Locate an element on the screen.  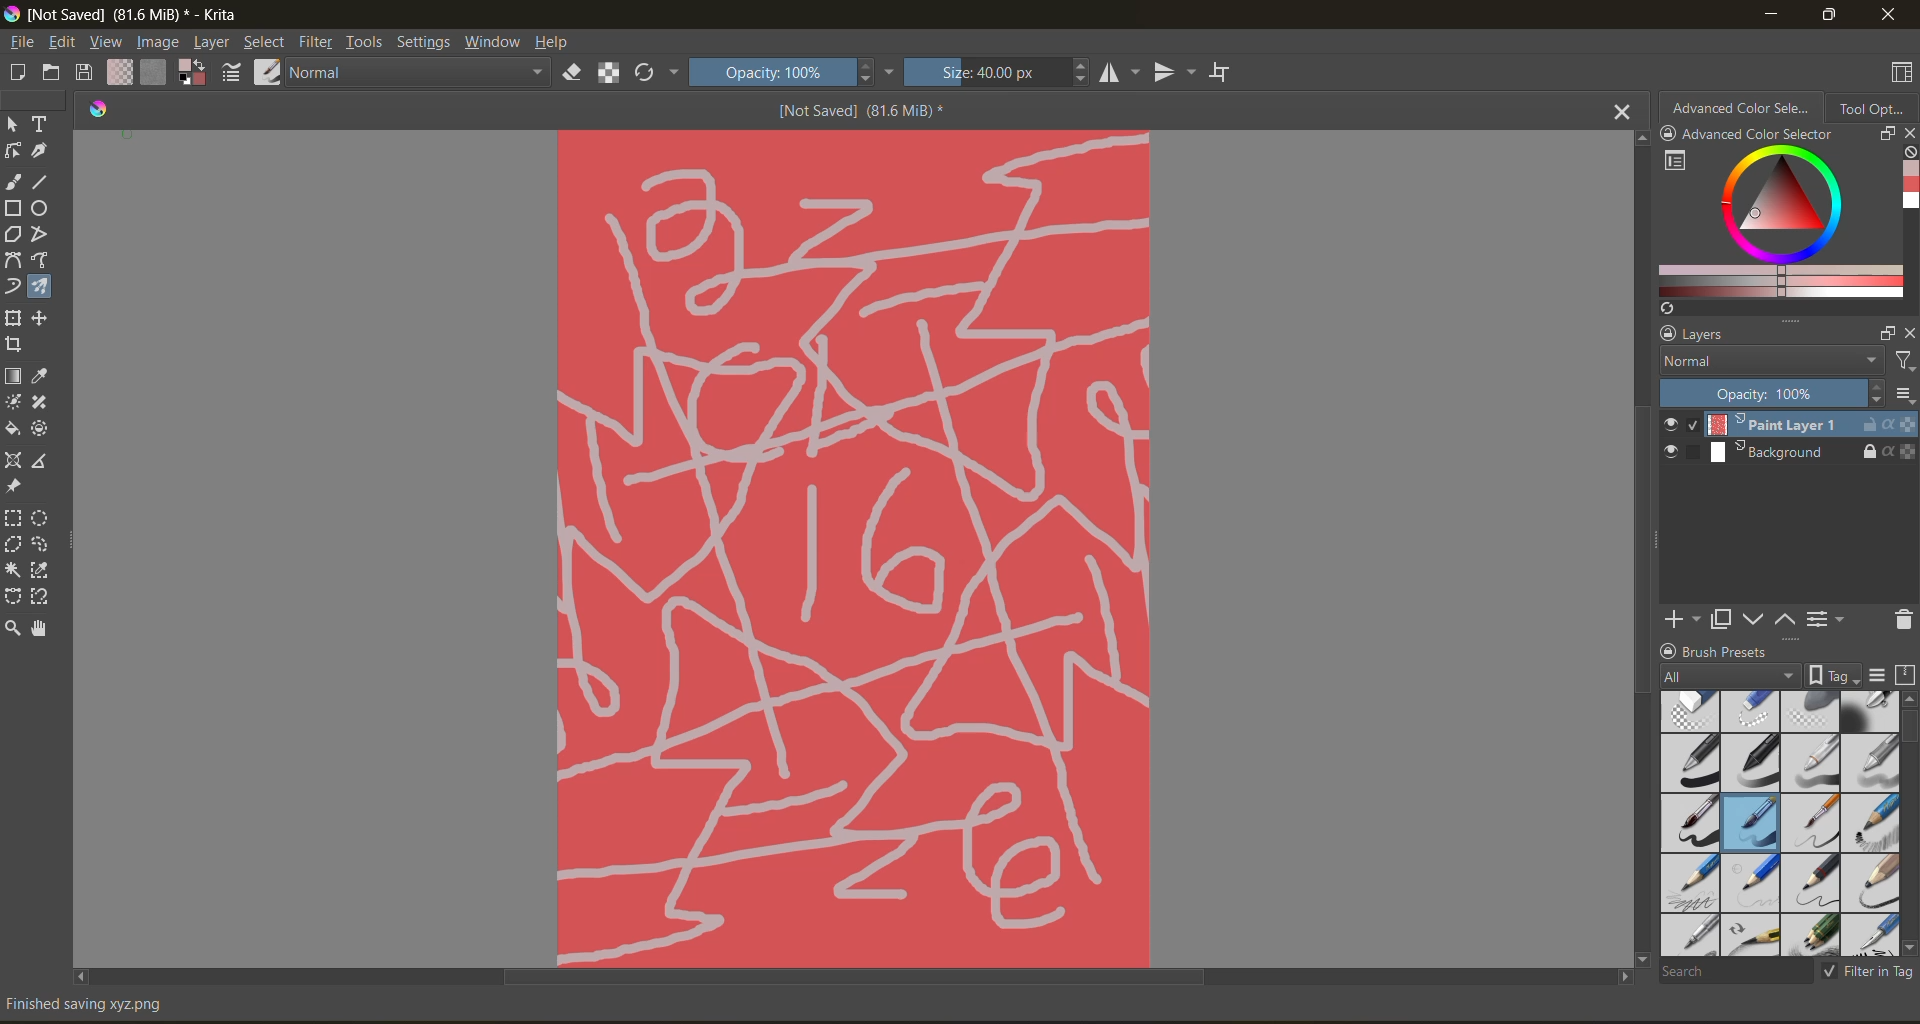
brush presets is located at coordinates (1775, 824).